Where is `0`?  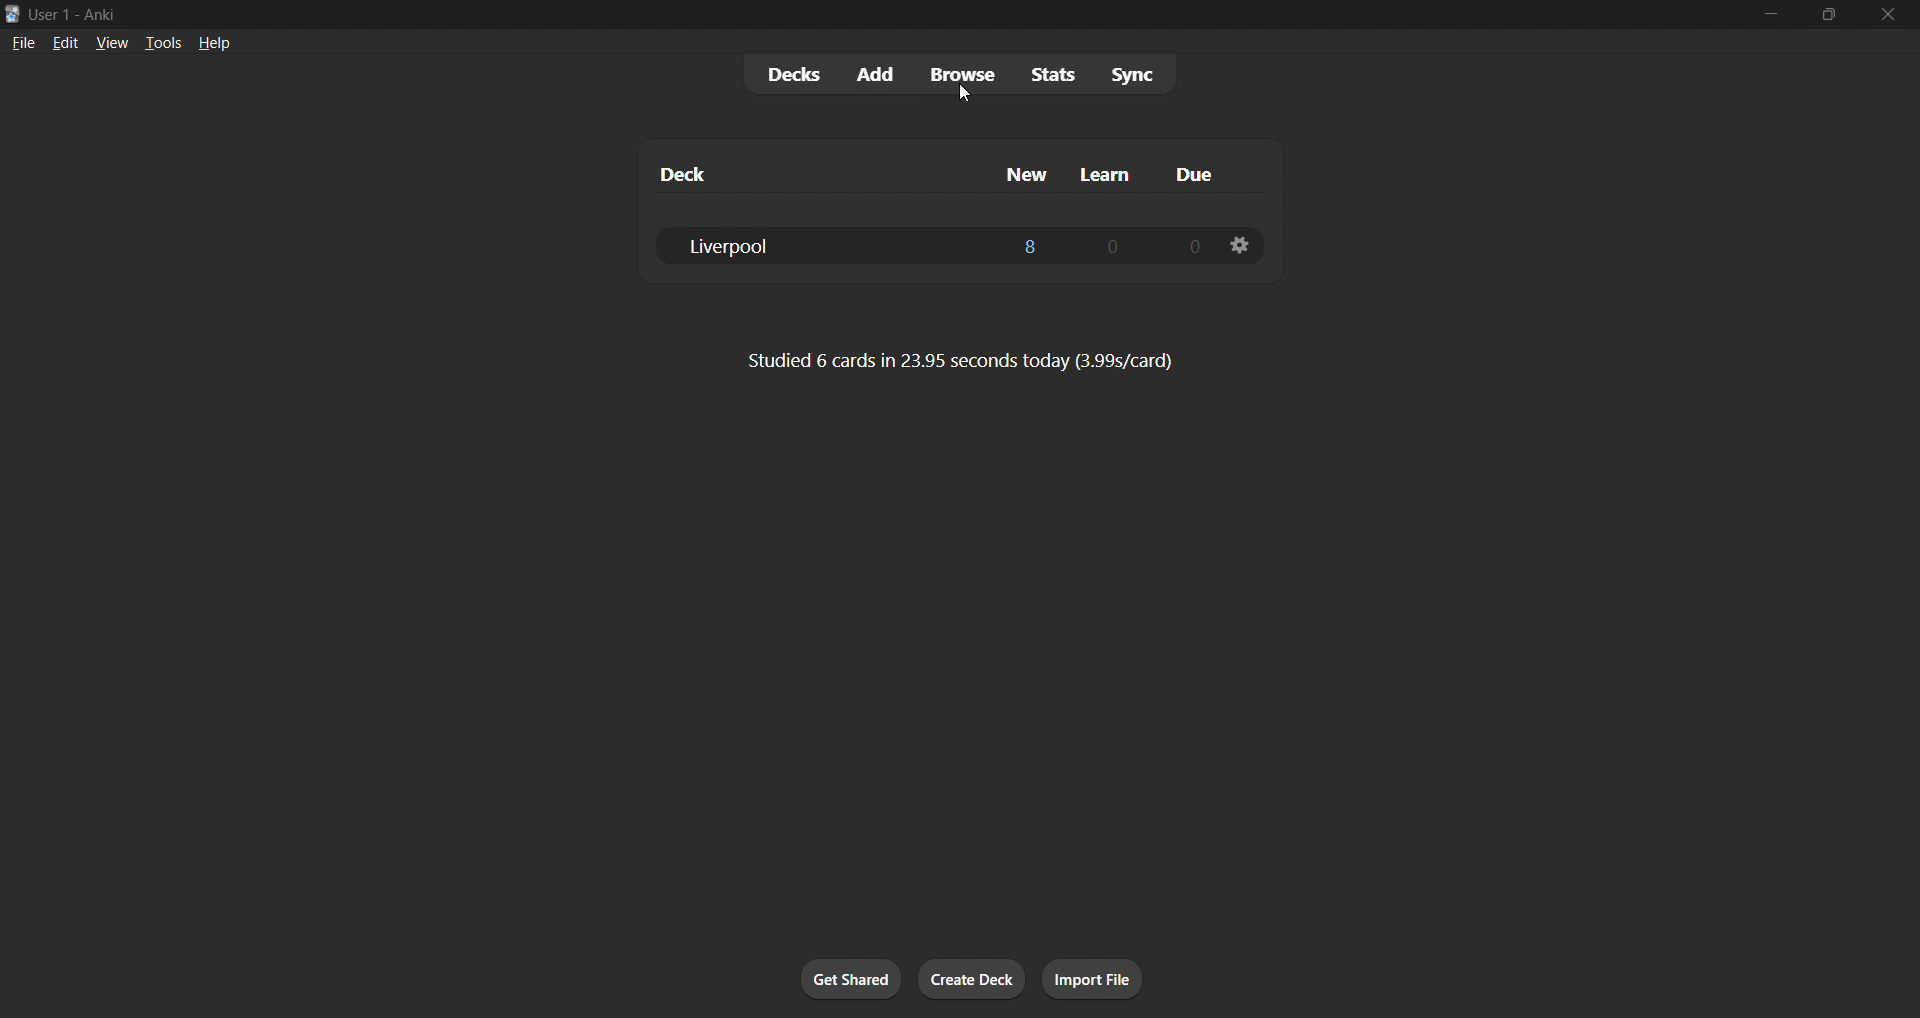 0 is located at coordinates (1108, 246).